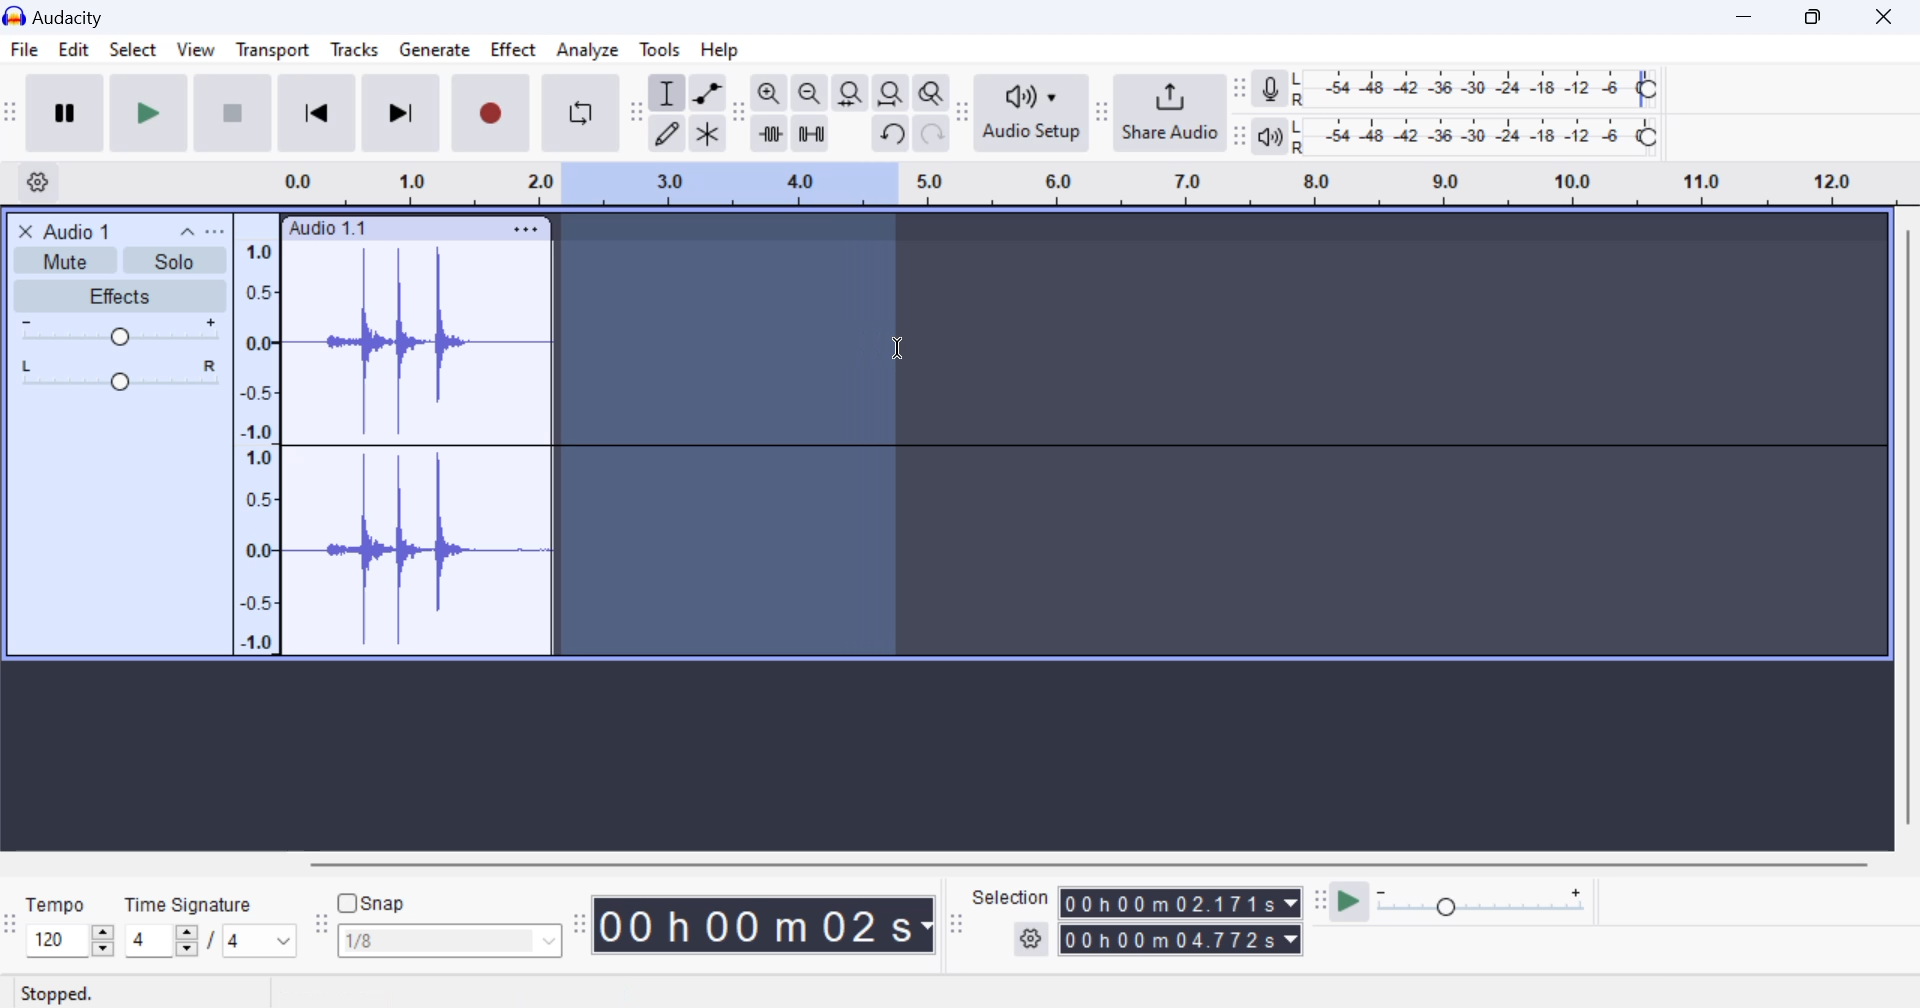  Describe the element at coordinates (526, 229) in the screenshot. I see `Clip Settings` at that location.